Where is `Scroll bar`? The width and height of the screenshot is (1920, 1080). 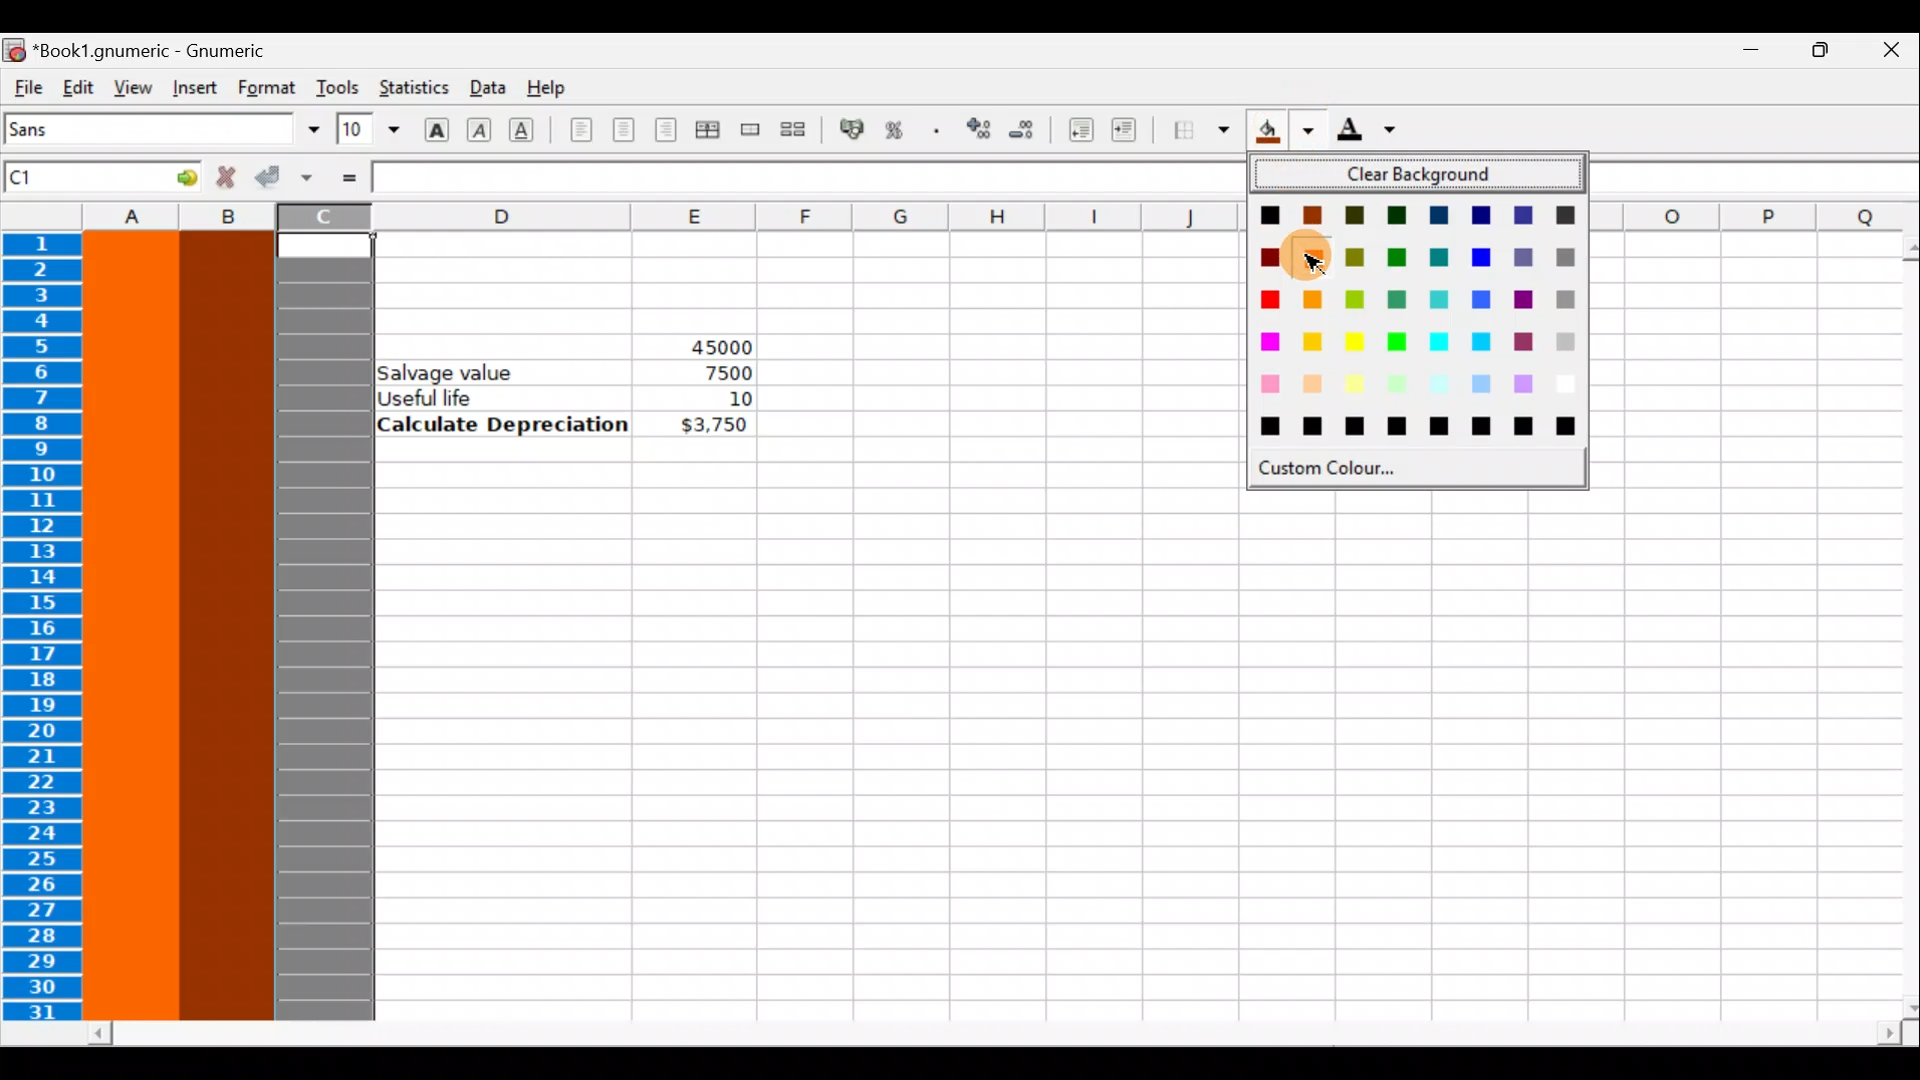
Scroll bar is located at coordinates (1896, 627).